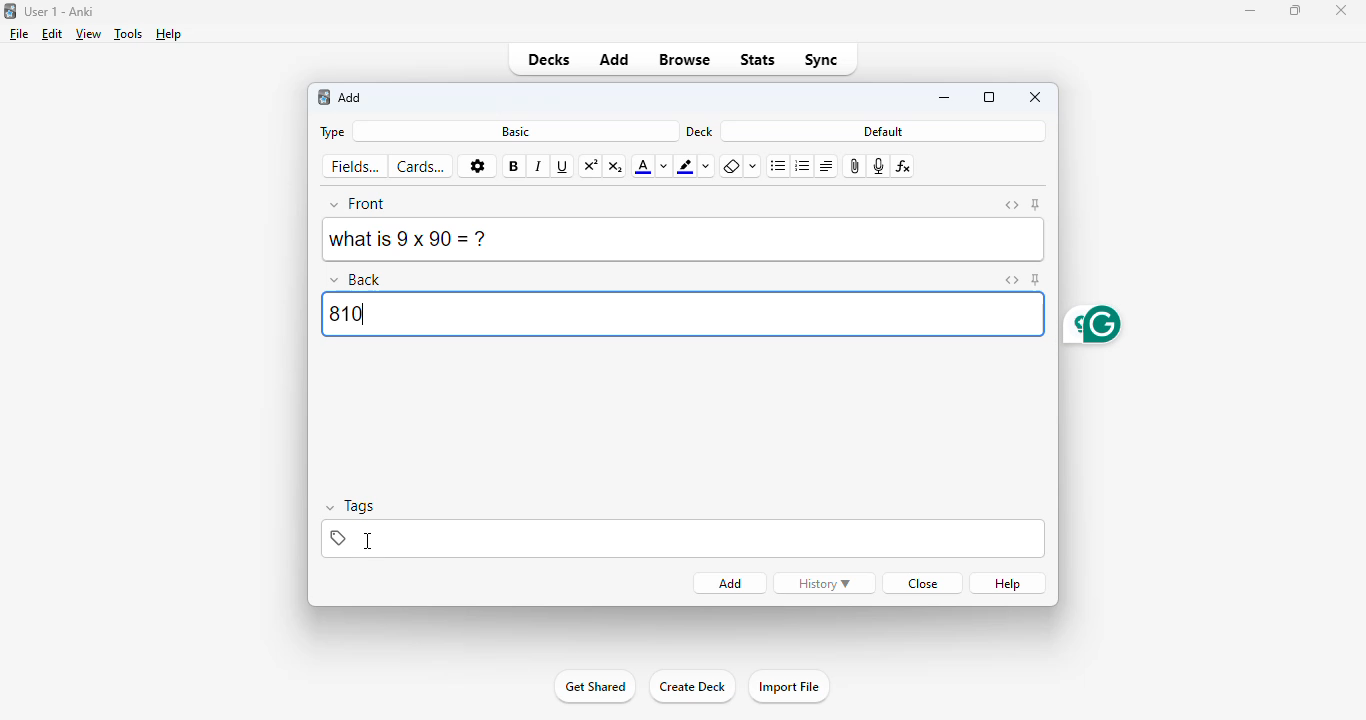 This screenshot has width=1366, height=720. What do you see at coordinates (359, 204) in the screenshot?
I see `front` at bounding box center [359, 204].